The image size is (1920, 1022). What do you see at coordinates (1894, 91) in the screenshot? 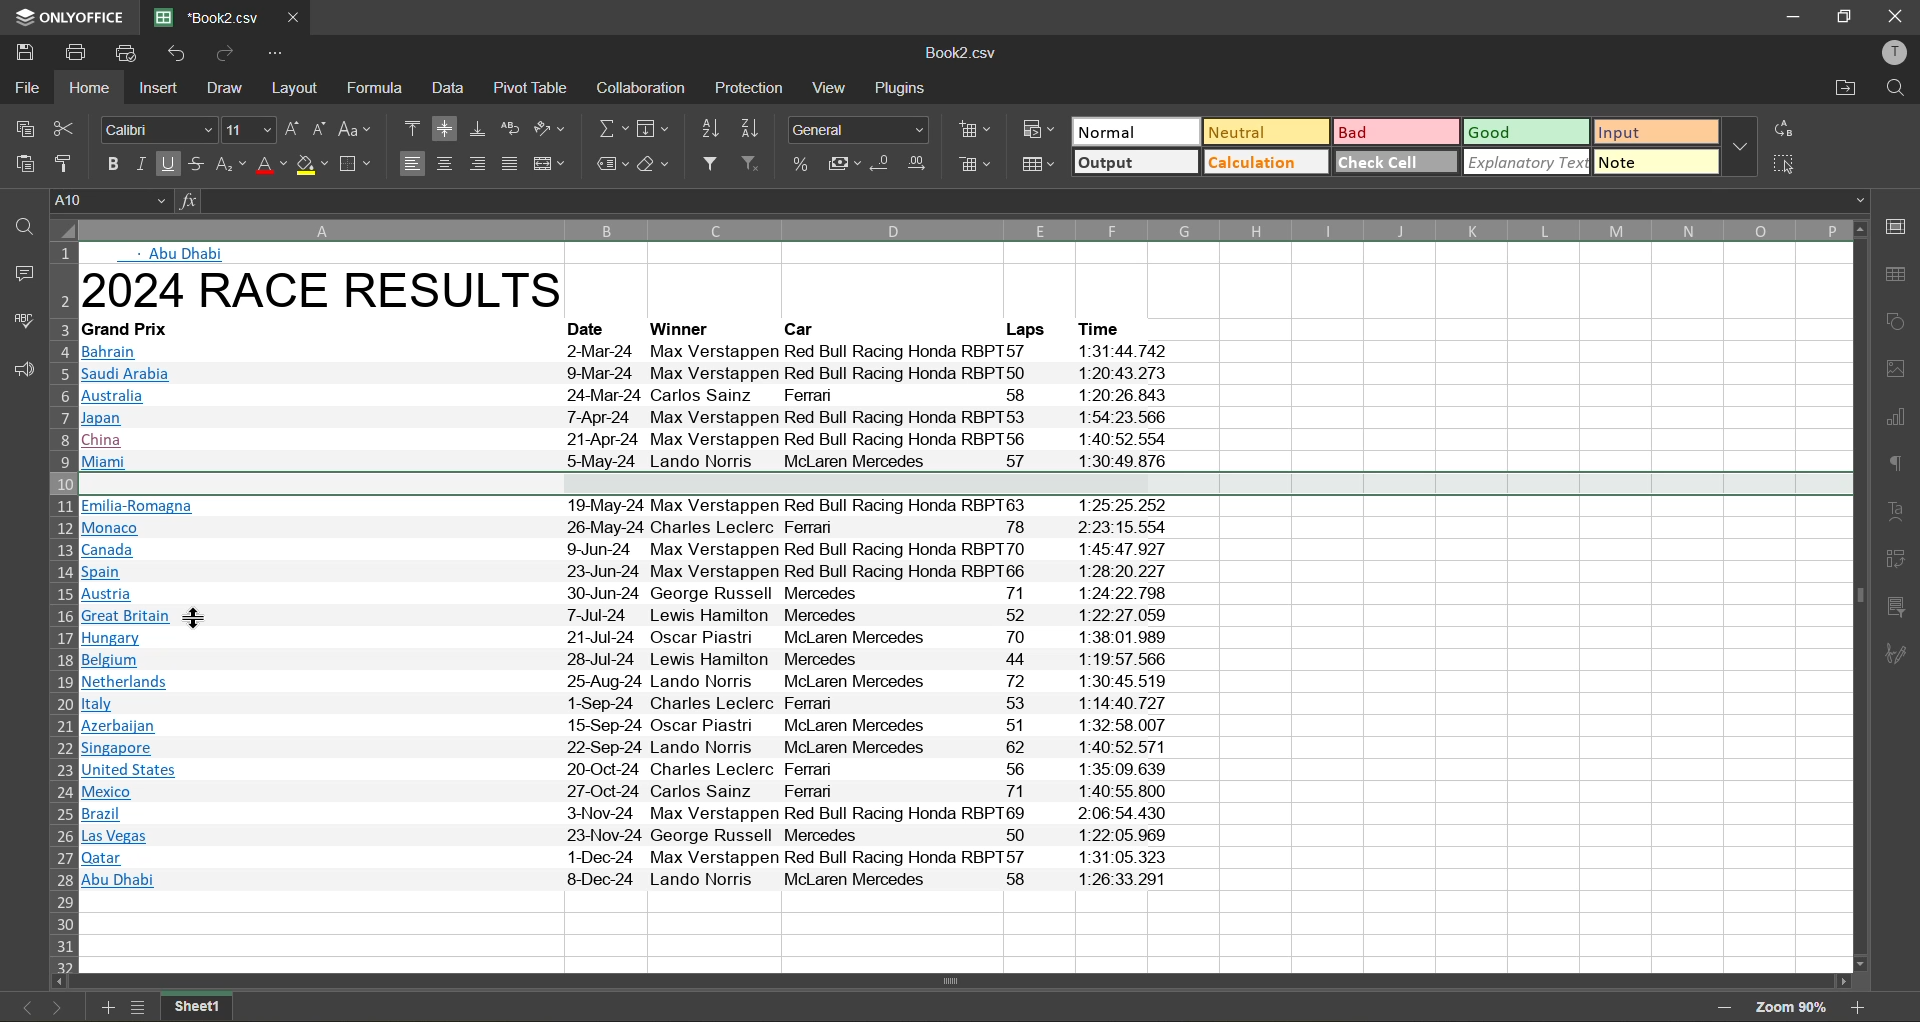
I see `find` at bounding box center [1894, 91].